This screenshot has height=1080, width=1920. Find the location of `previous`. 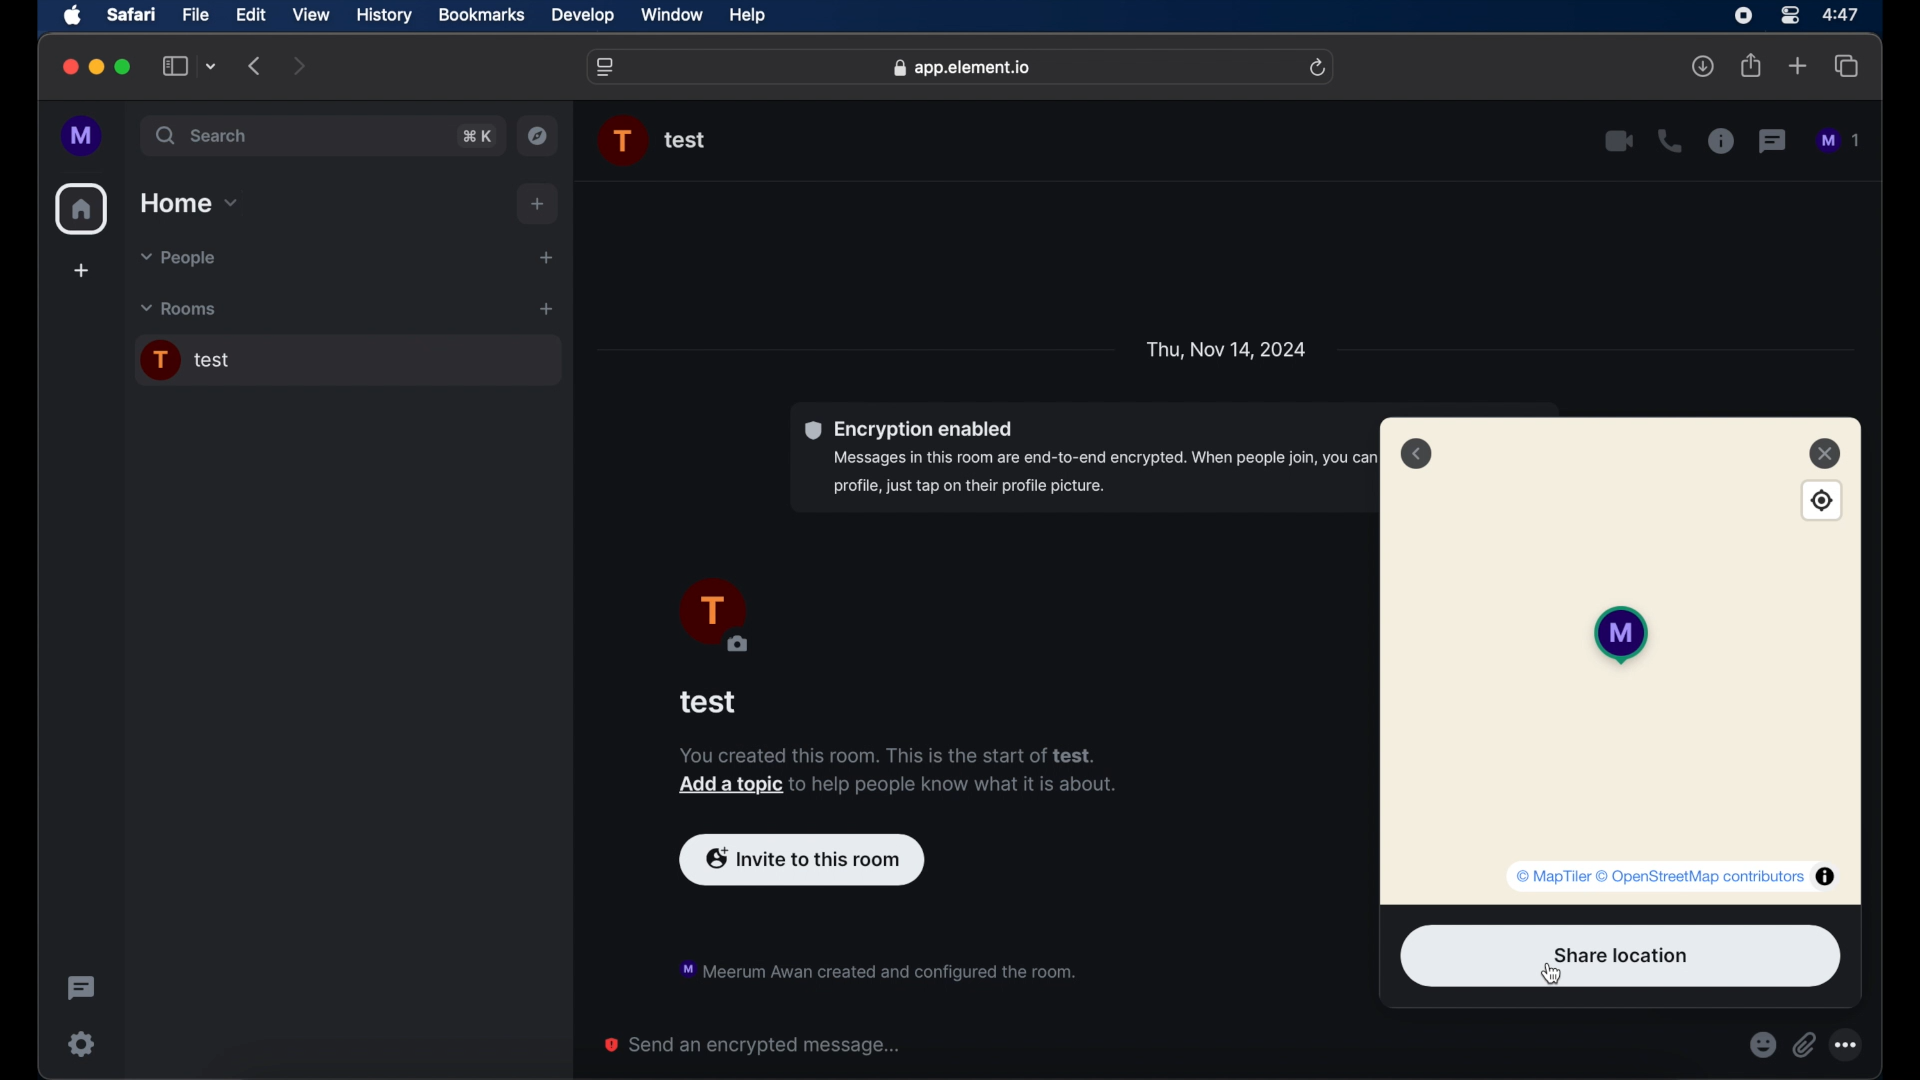

previous is located at coordinates (256, 66).